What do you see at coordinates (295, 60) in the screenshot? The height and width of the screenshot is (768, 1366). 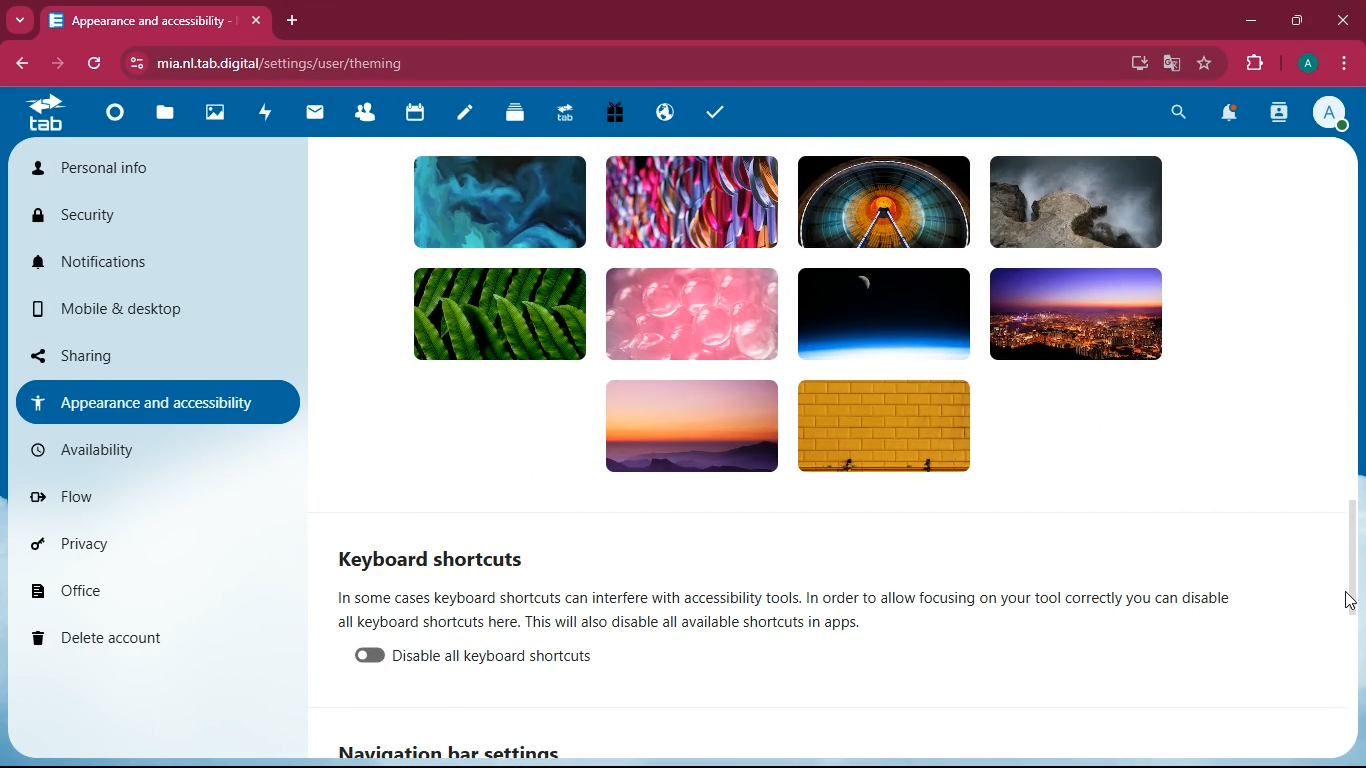 I see `url` at bounding box center [295, 60].